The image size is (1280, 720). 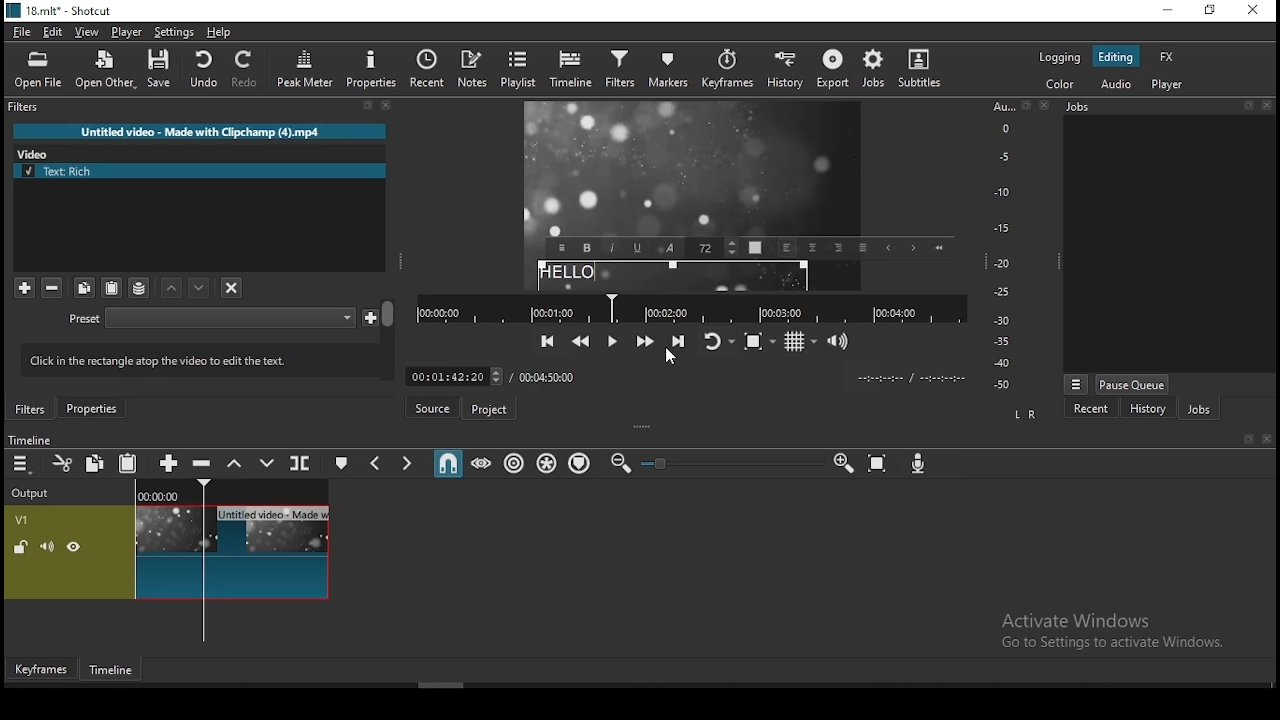 What do you see at coordinates (1170, 84) in the screenshot?
I see `player` at bounding box center [1170, 84].